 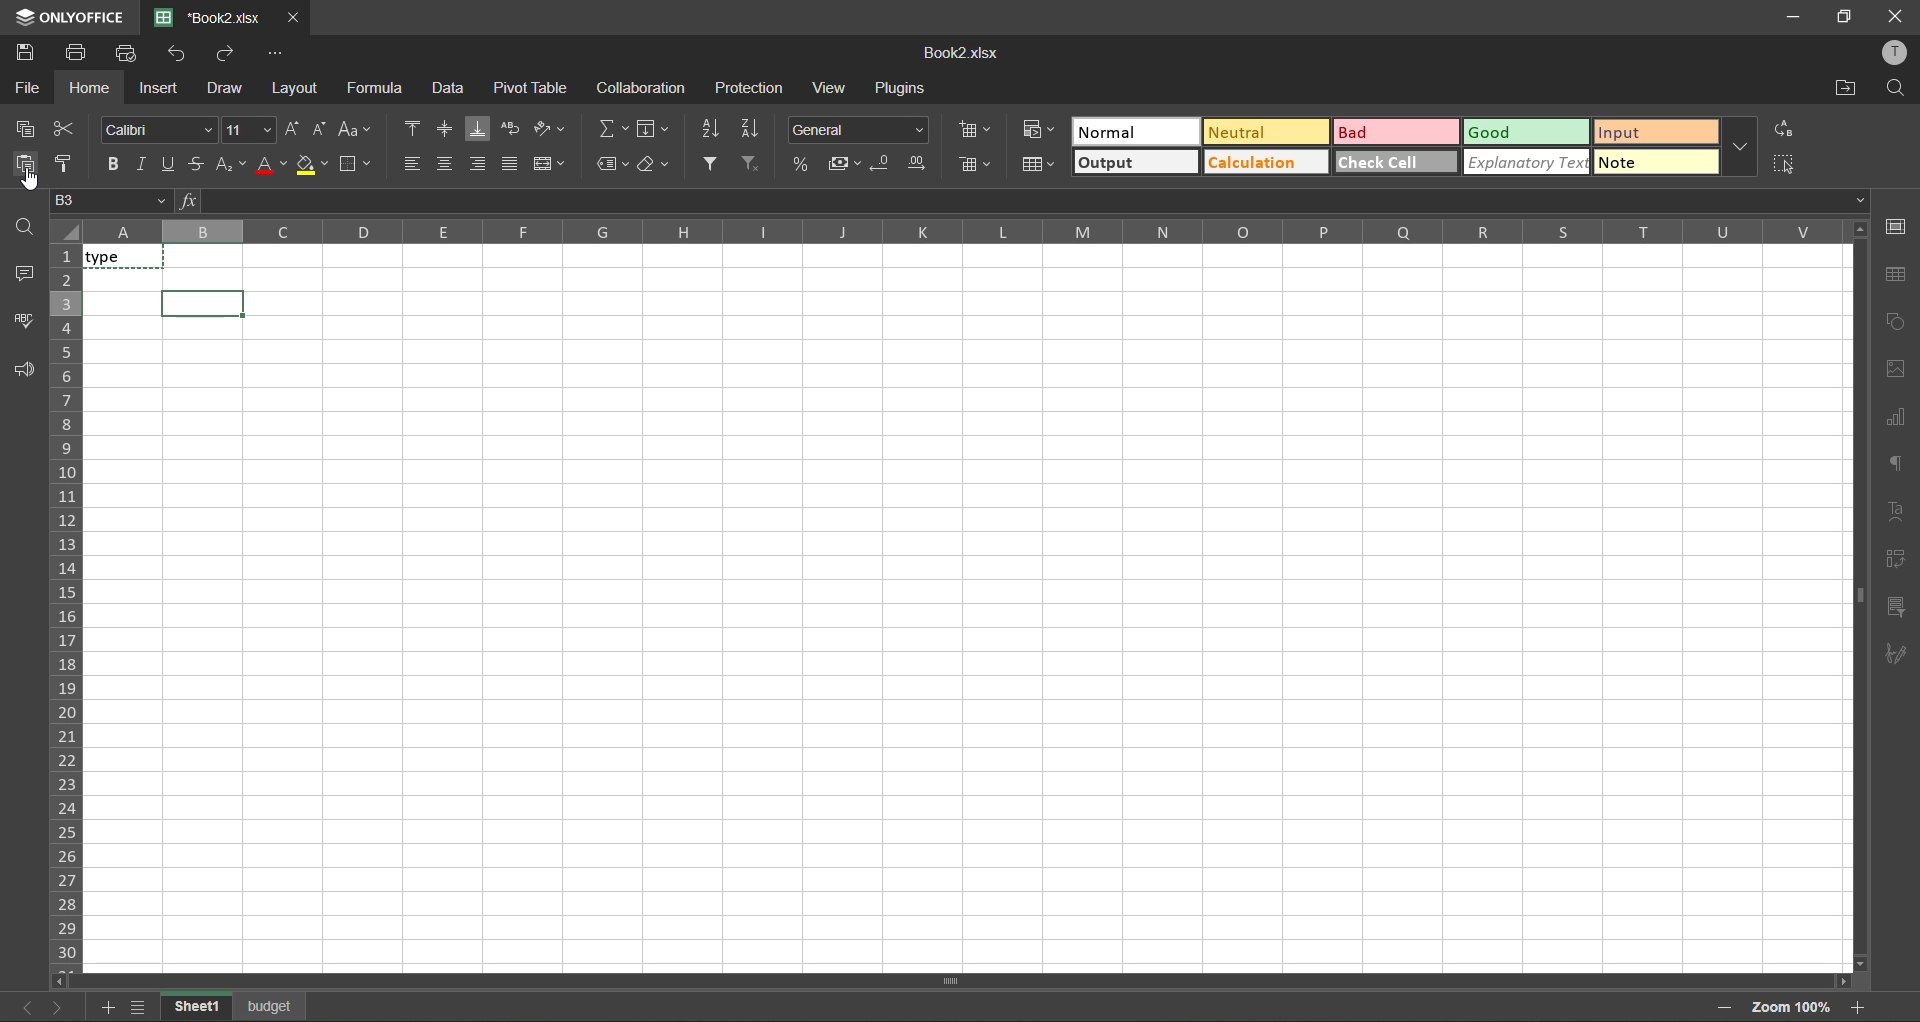 What do you see at coordinates (1861, 1007) in the screenshot?
I see `zoom in` at bounding box center [1861, 1007].